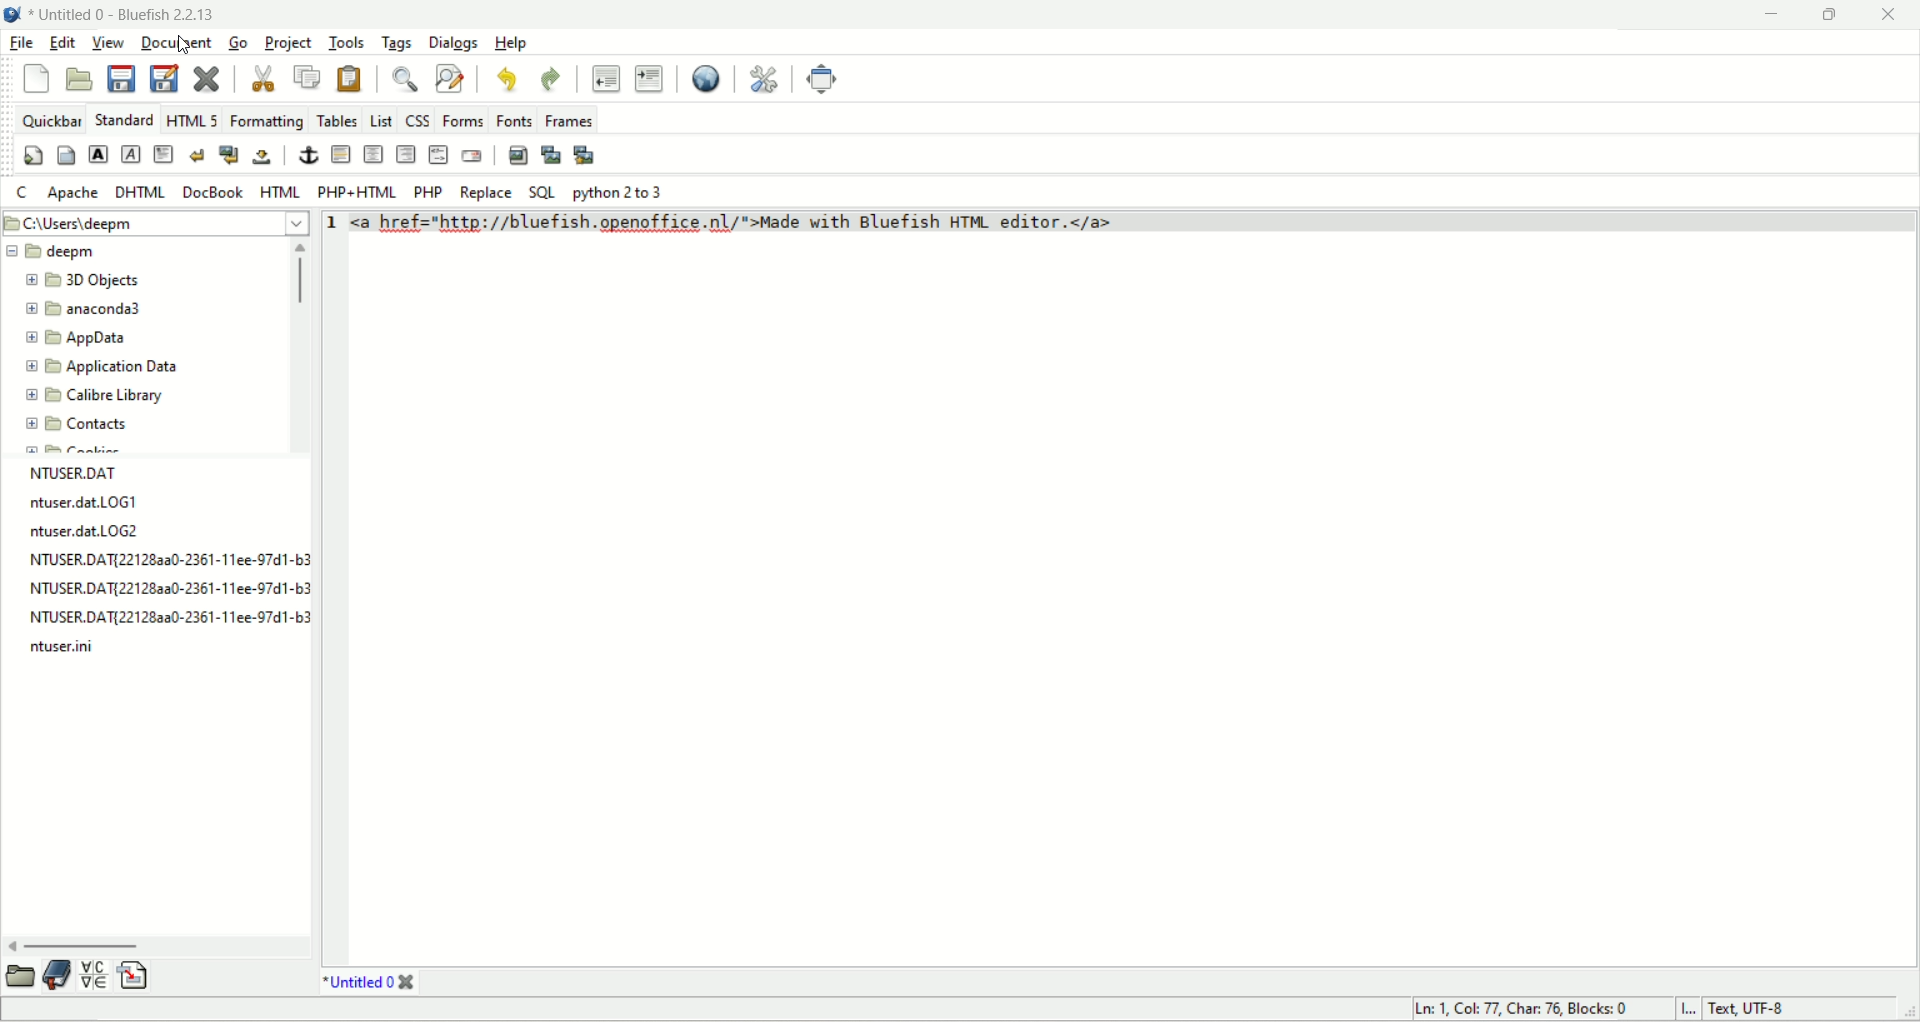 The height and width of the screenshot is (1022, 1920). Describe the element at coordinates (308, 79) in the screenshot. I see `copy` at that location.